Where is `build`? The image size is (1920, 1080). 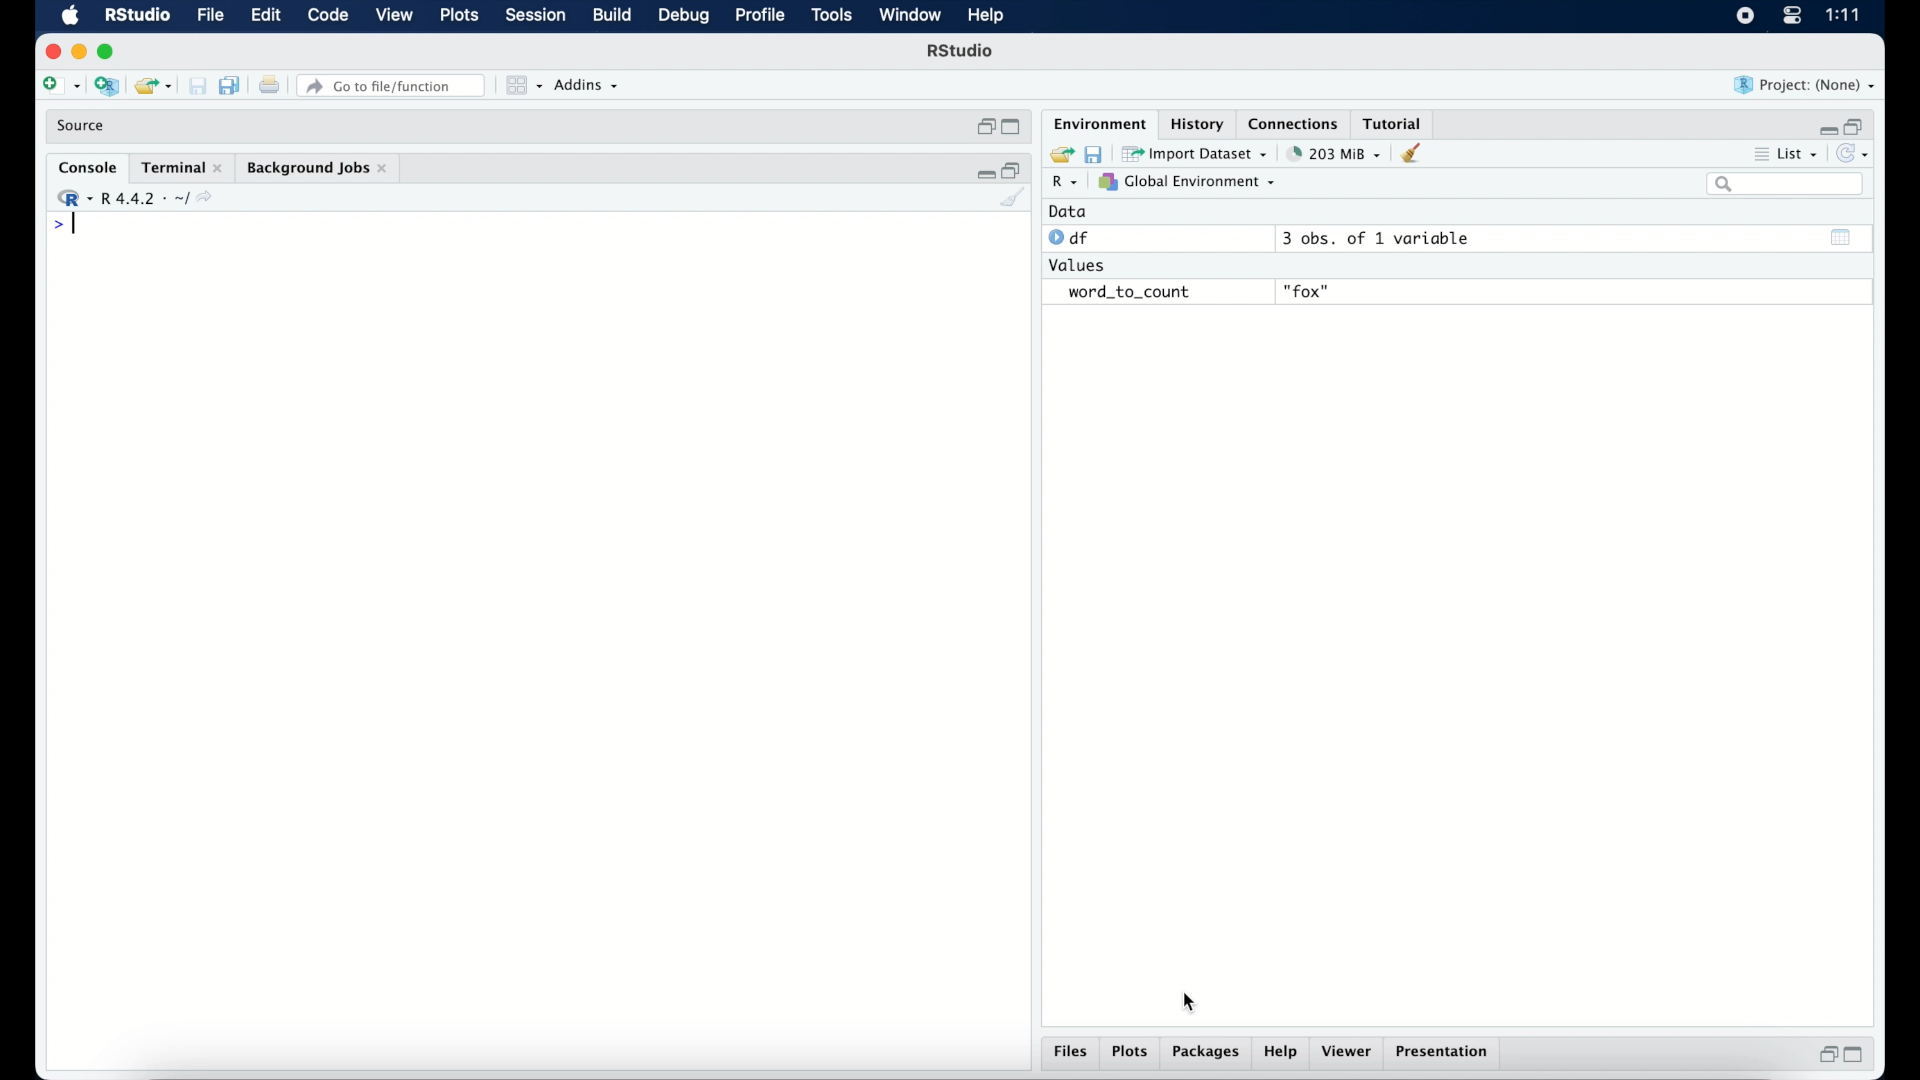 build is located at coordinates (611, 15).